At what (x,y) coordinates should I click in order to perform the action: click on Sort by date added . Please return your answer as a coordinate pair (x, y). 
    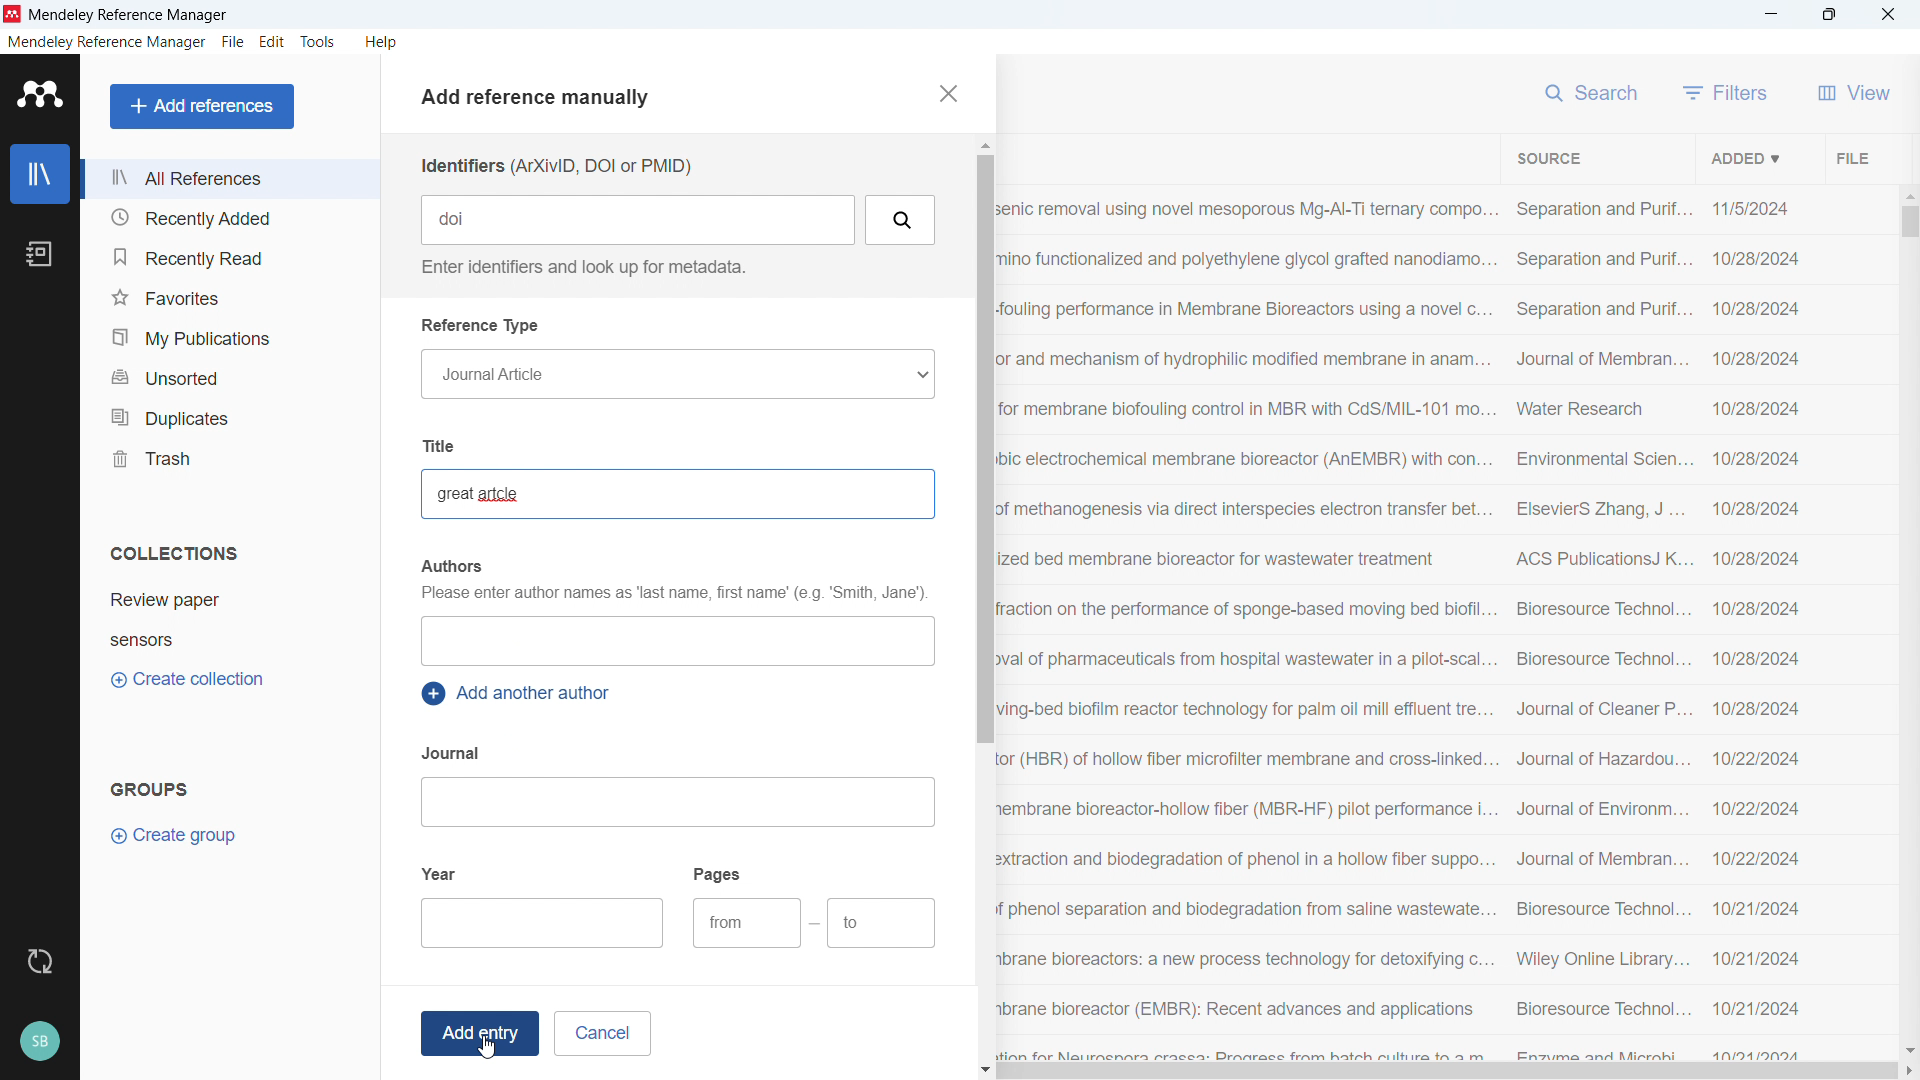
    Looking at the image, I should click on (1743, 157).